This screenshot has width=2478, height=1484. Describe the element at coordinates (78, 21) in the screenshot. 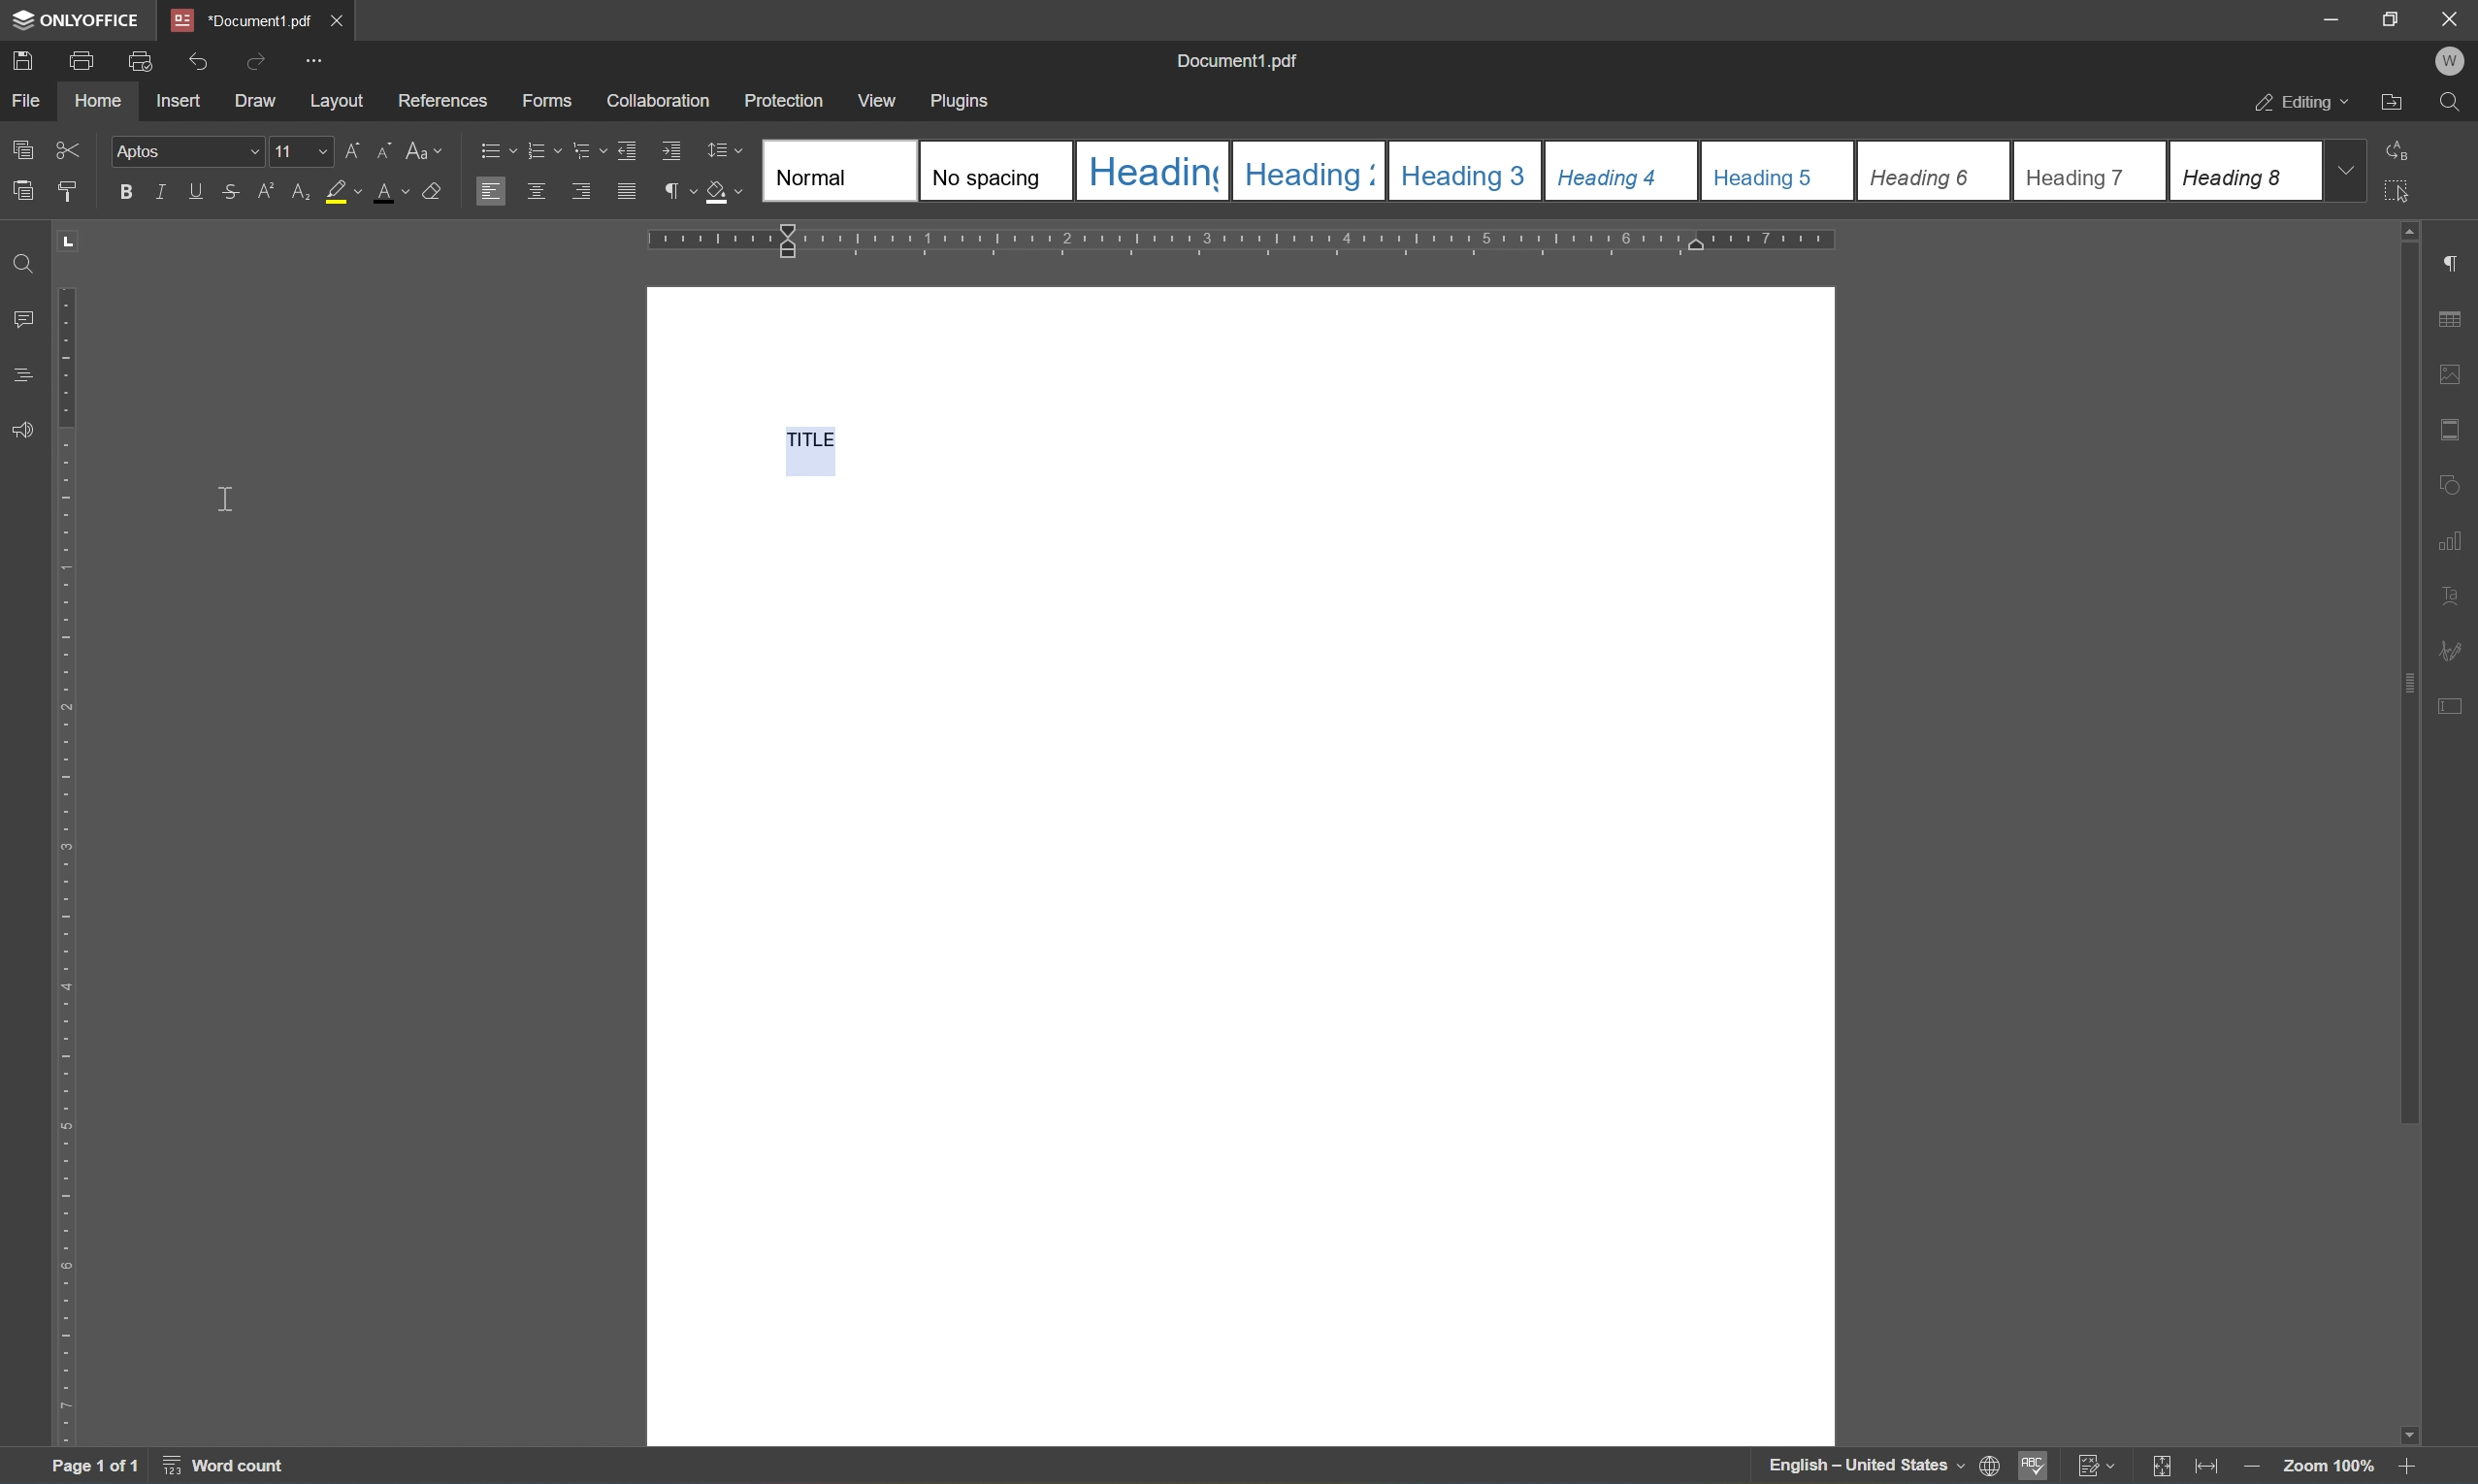

I see `onlyoffice` at that location.